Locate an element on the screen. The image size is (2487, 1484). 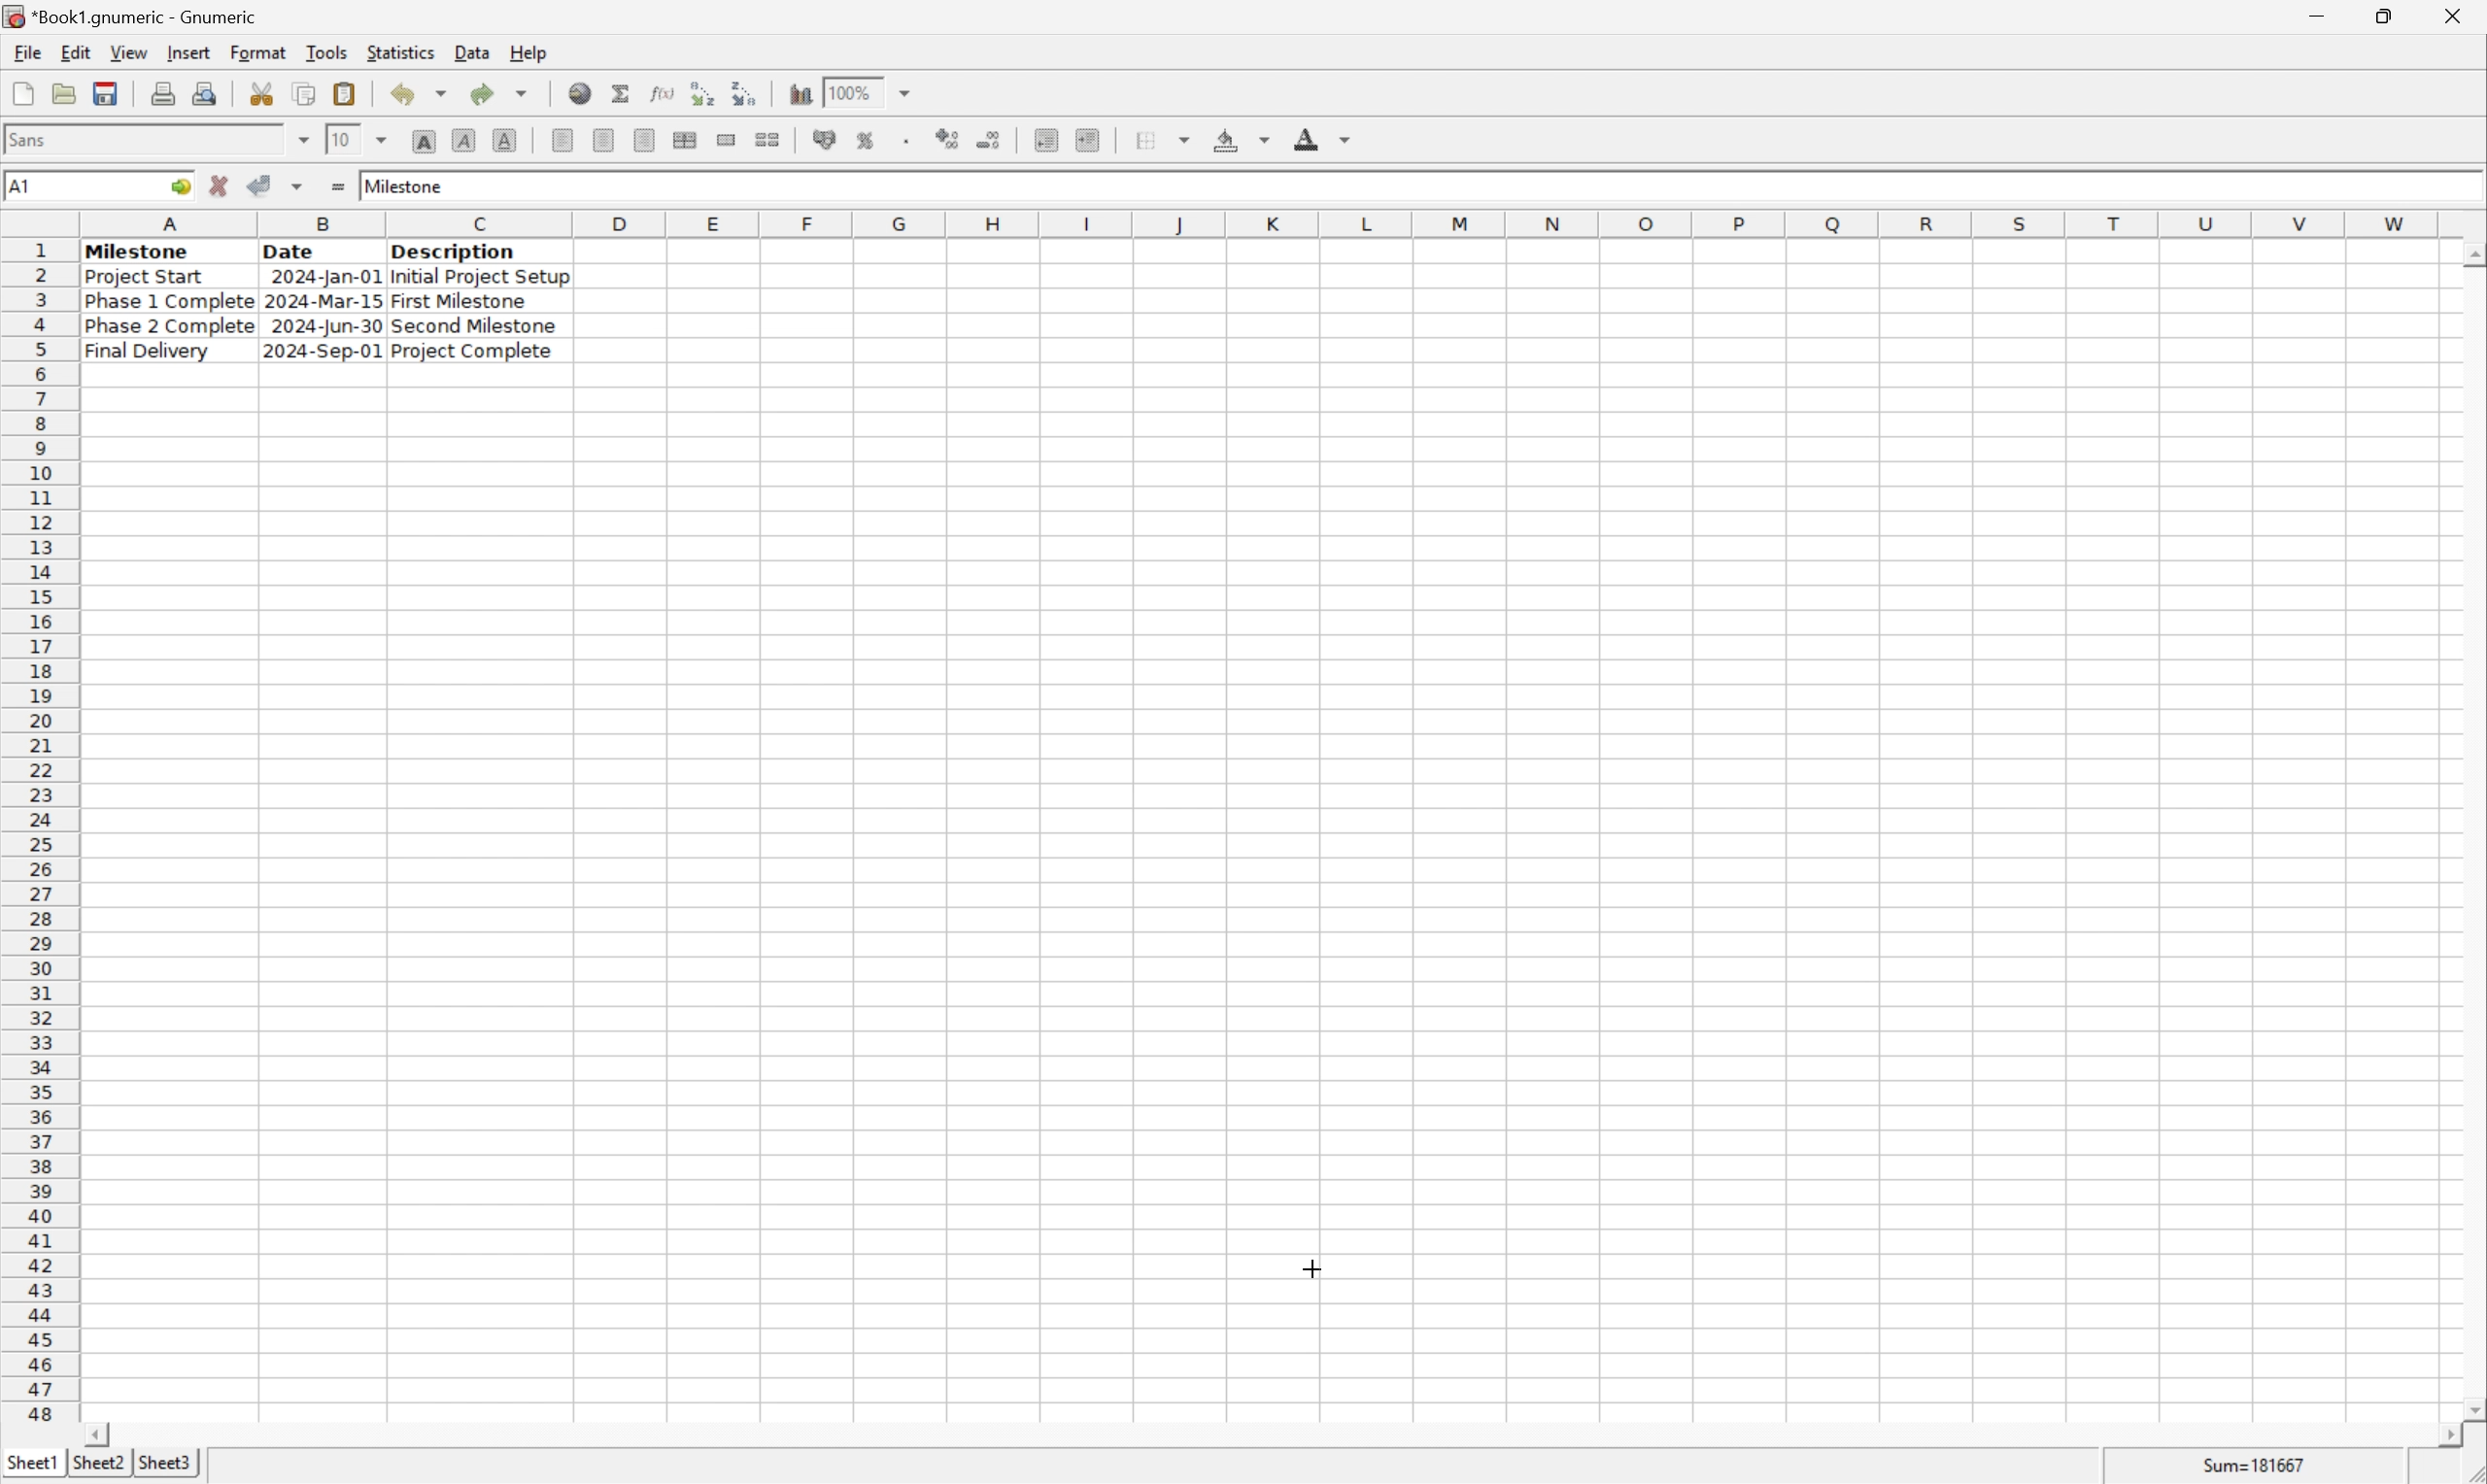
sheet3 is located at coordinates (165, 1468).